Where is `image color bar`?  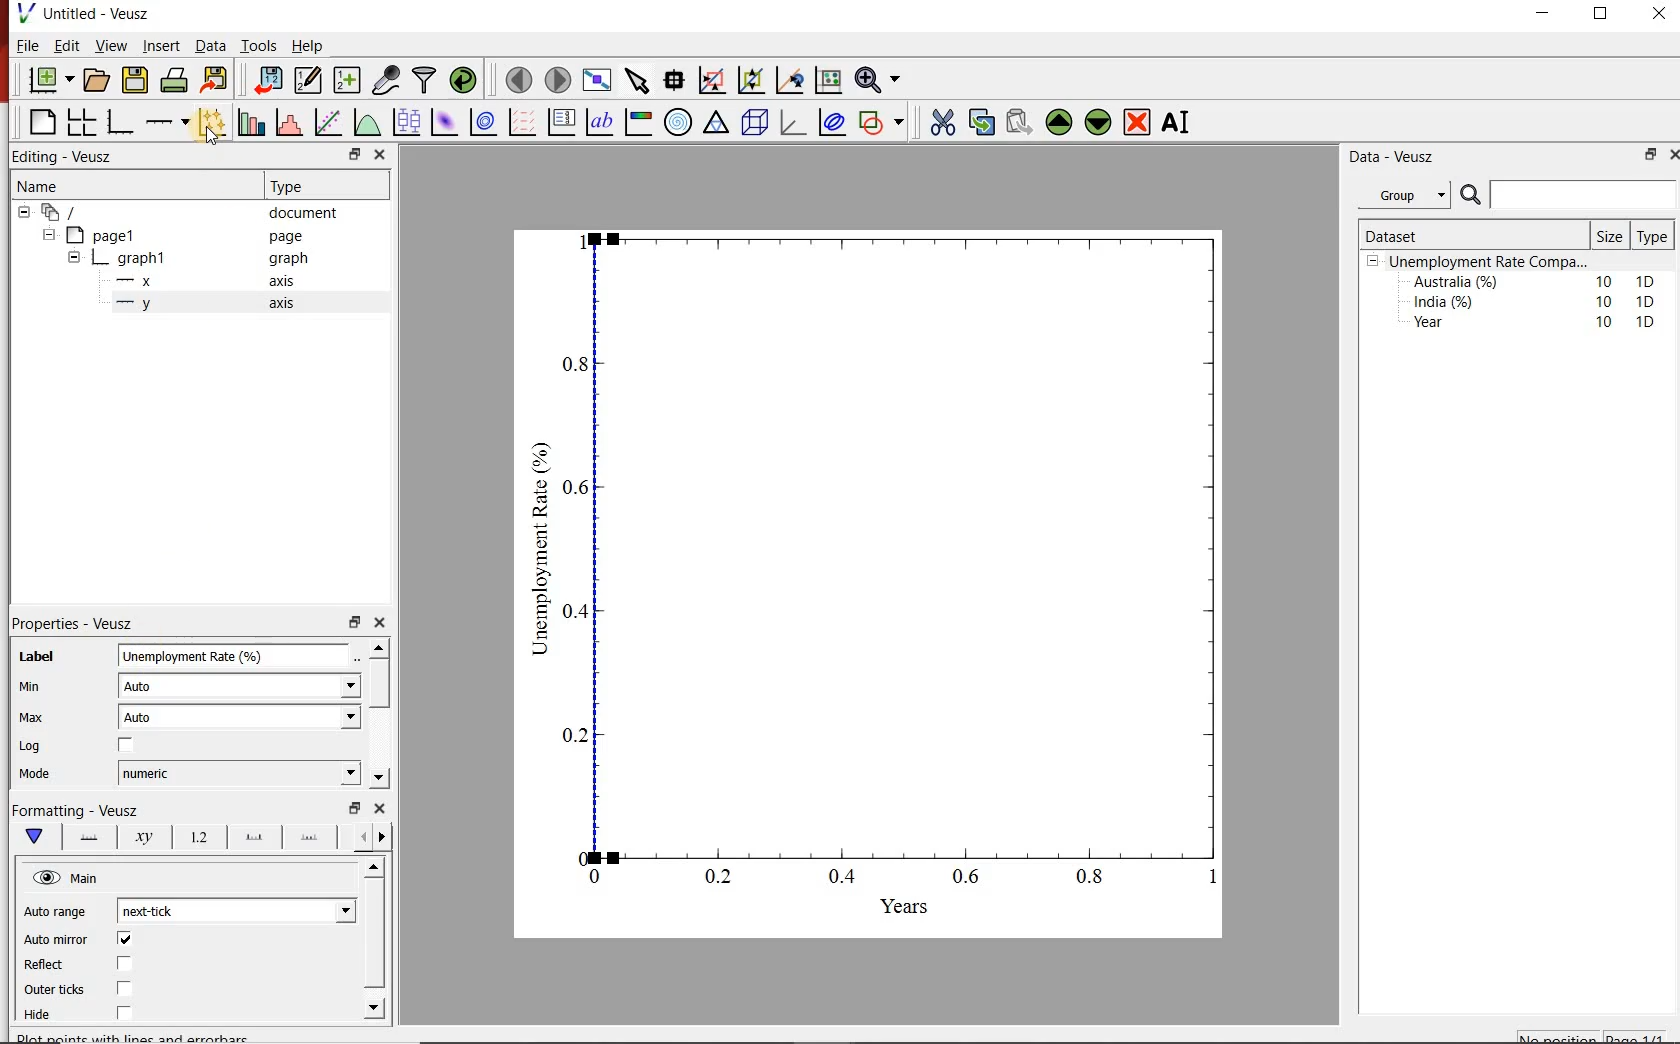
image color bar is located at coordinates (638, 123).